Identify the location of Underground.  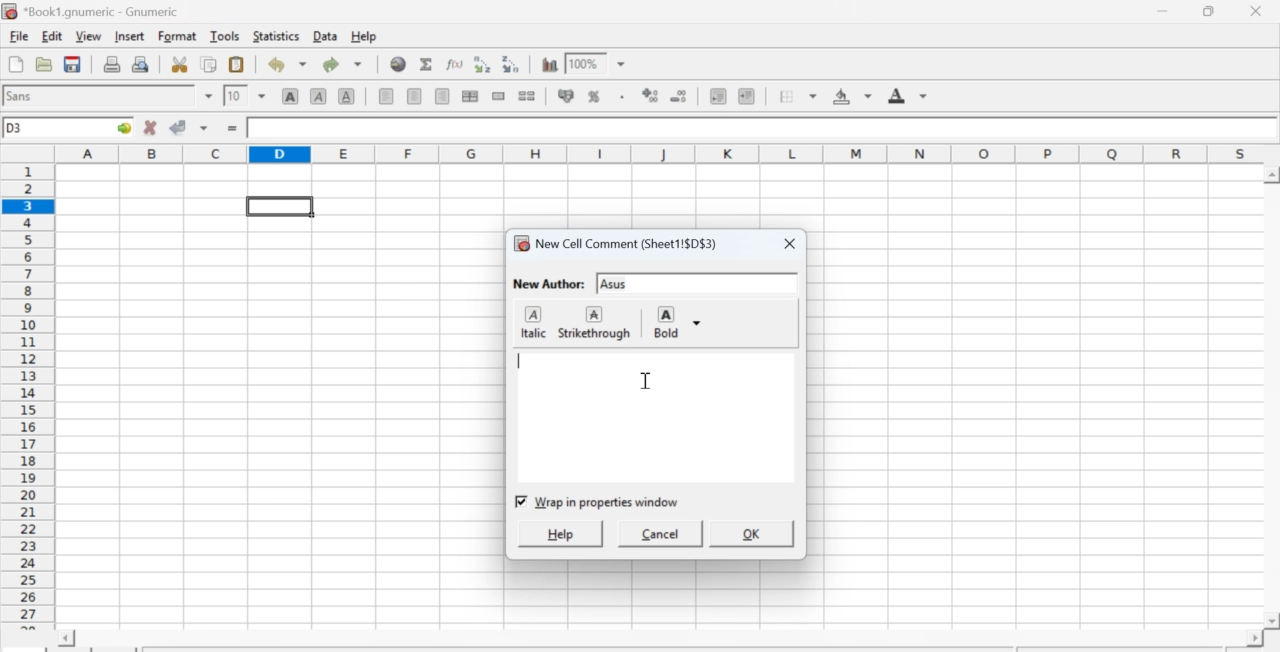
(346, 96).